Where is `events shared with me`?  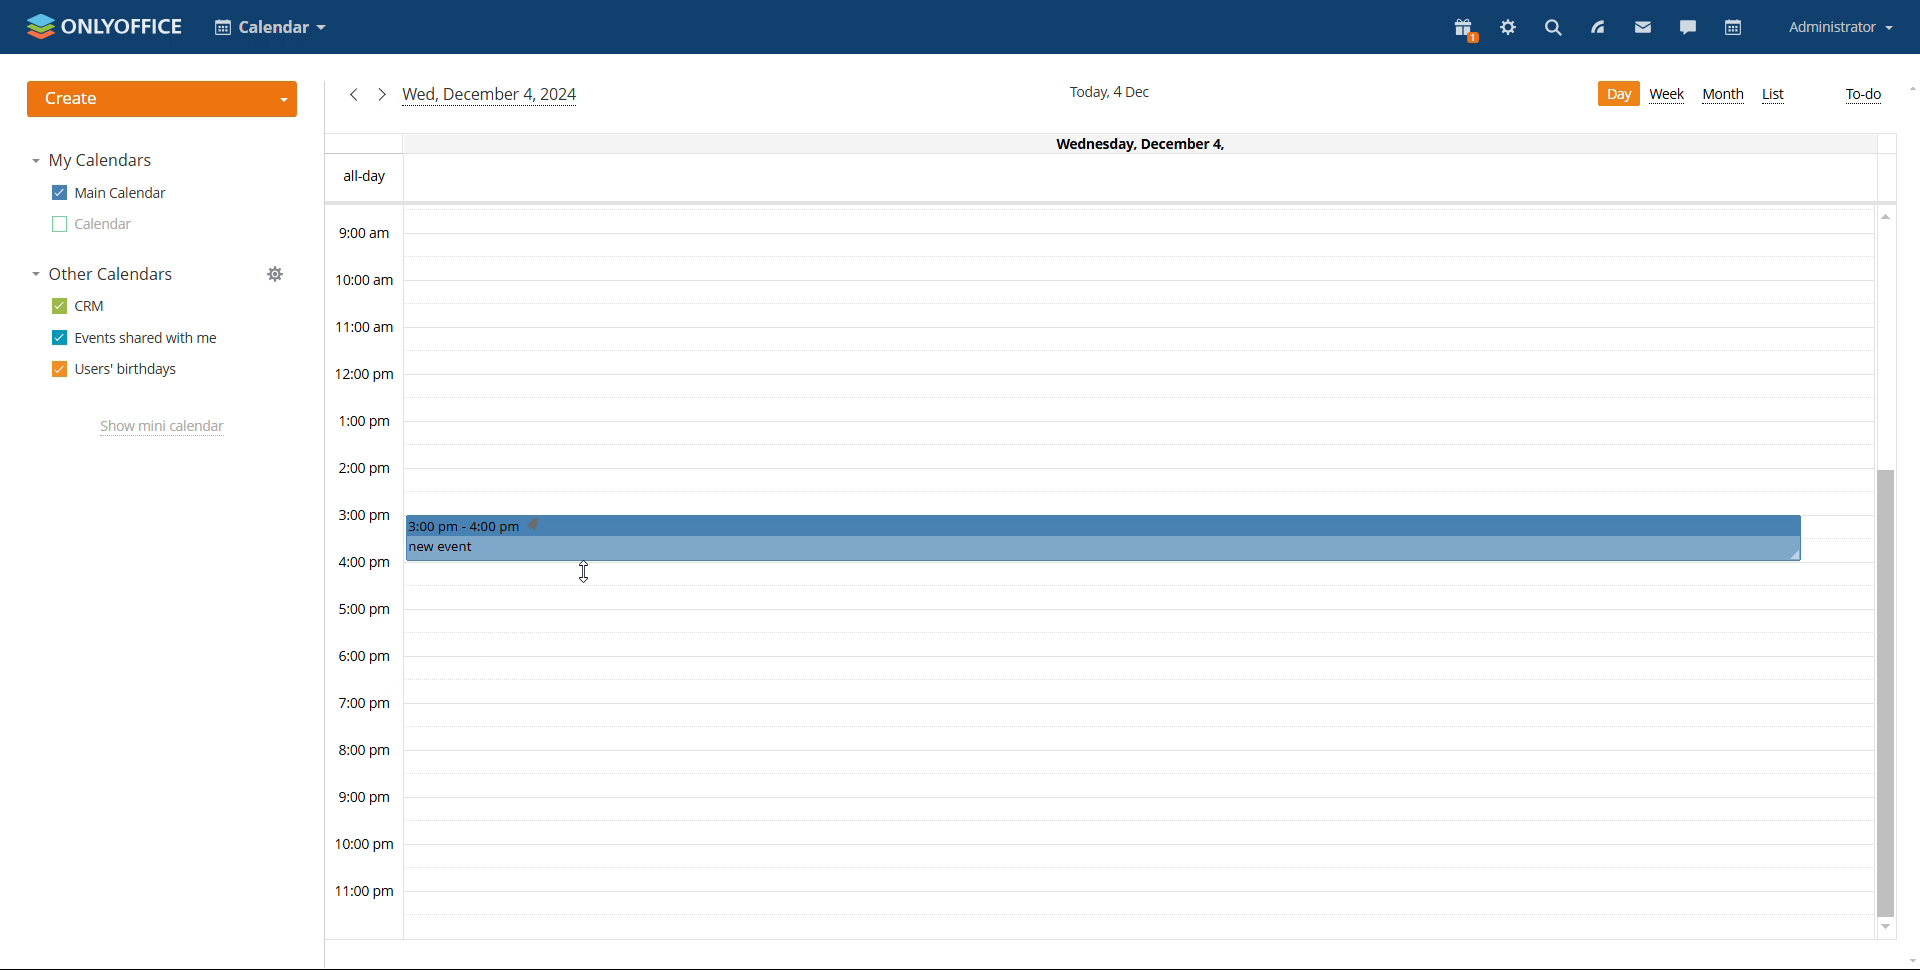
events shared with me is located at coordinates (134, 338).